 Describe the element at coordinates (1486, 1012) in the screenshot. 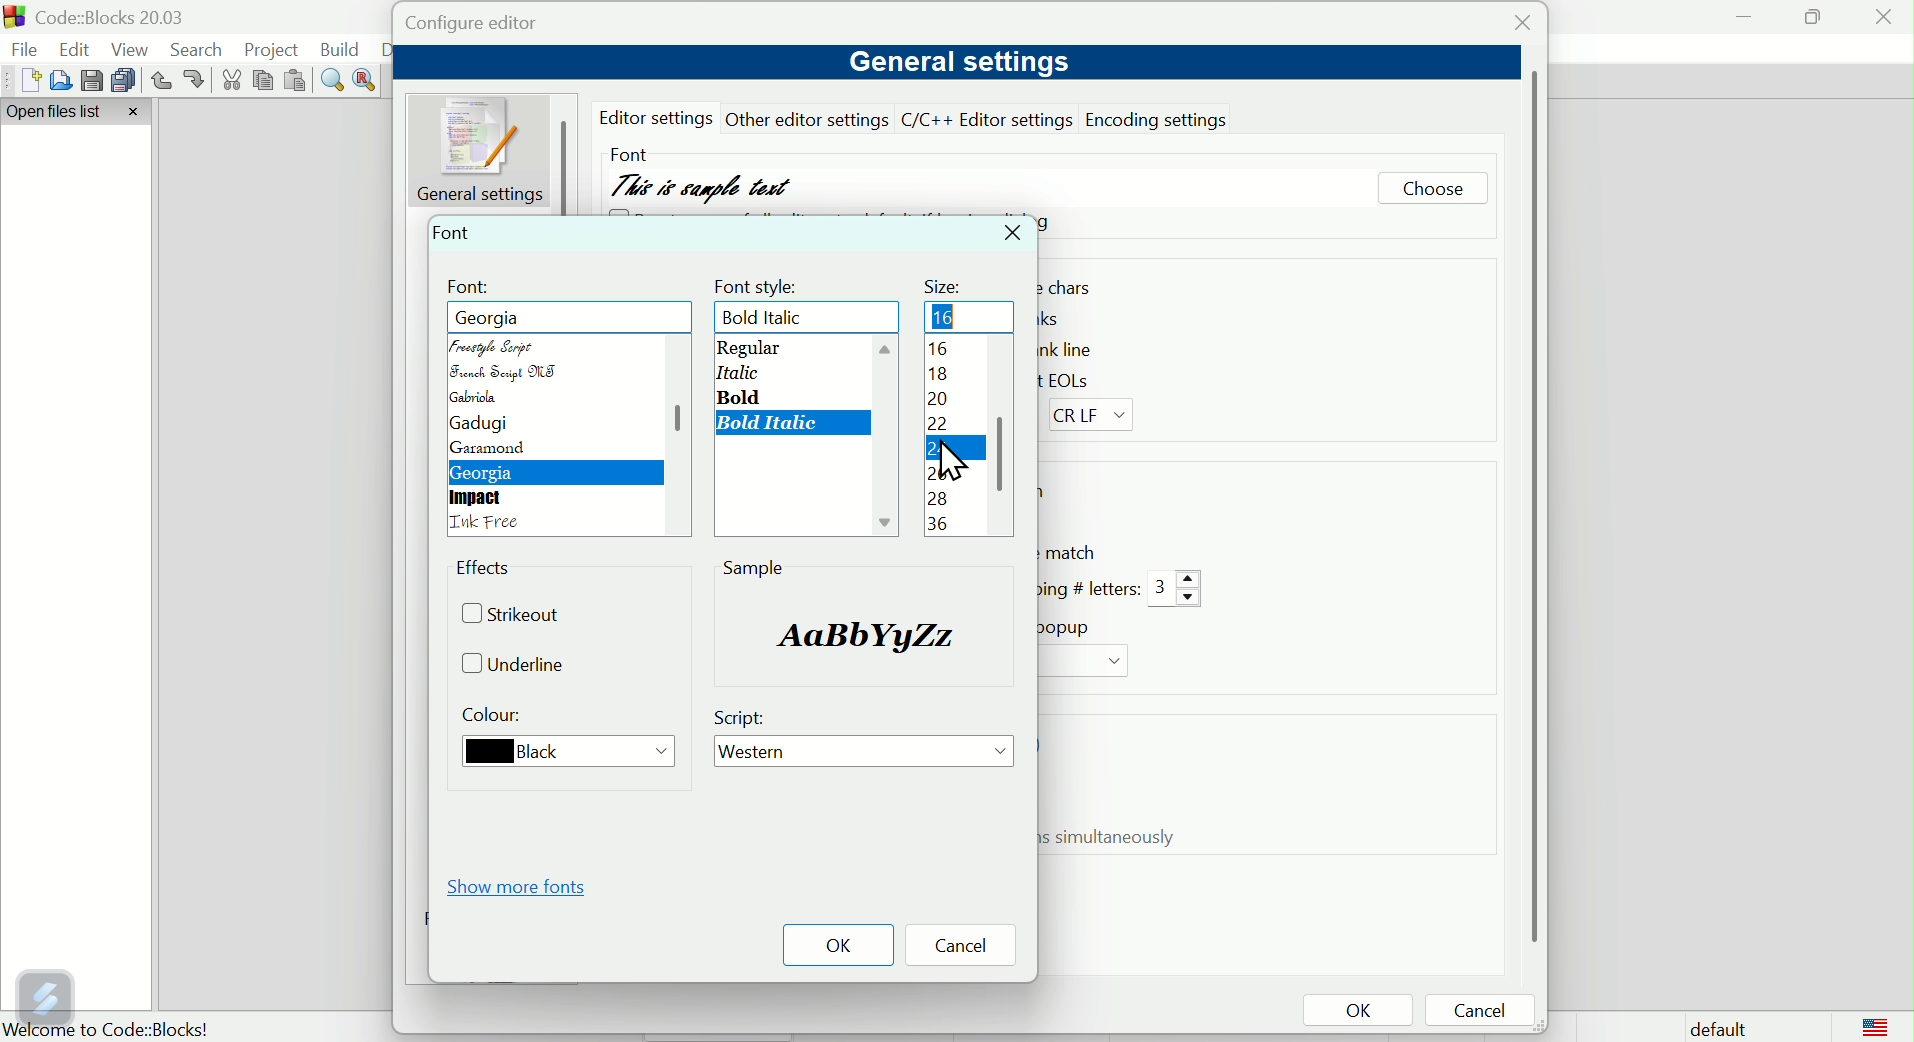

I see `Cancel` at that location.